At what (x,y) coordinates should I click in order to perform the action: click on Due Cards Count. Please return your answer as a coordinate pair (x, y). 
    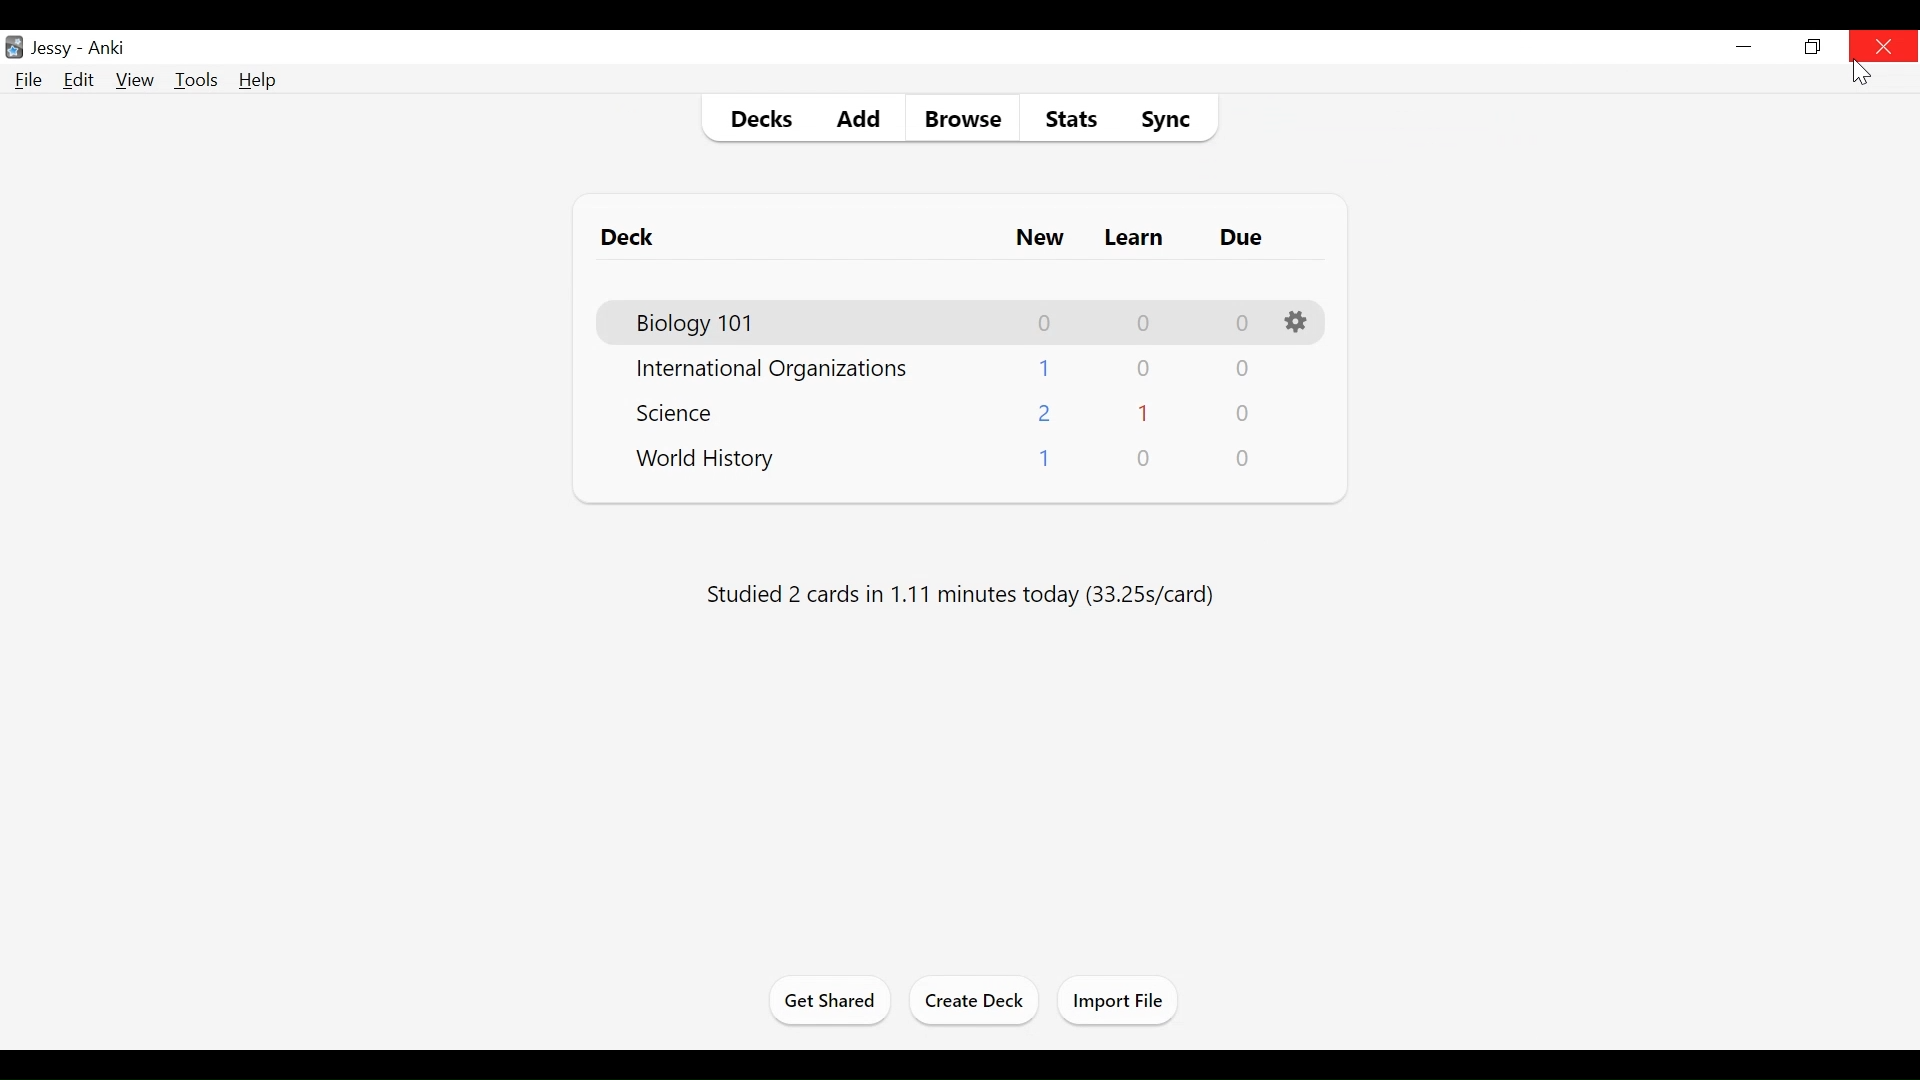
    Looking at the image, I should click on (1244, 369).